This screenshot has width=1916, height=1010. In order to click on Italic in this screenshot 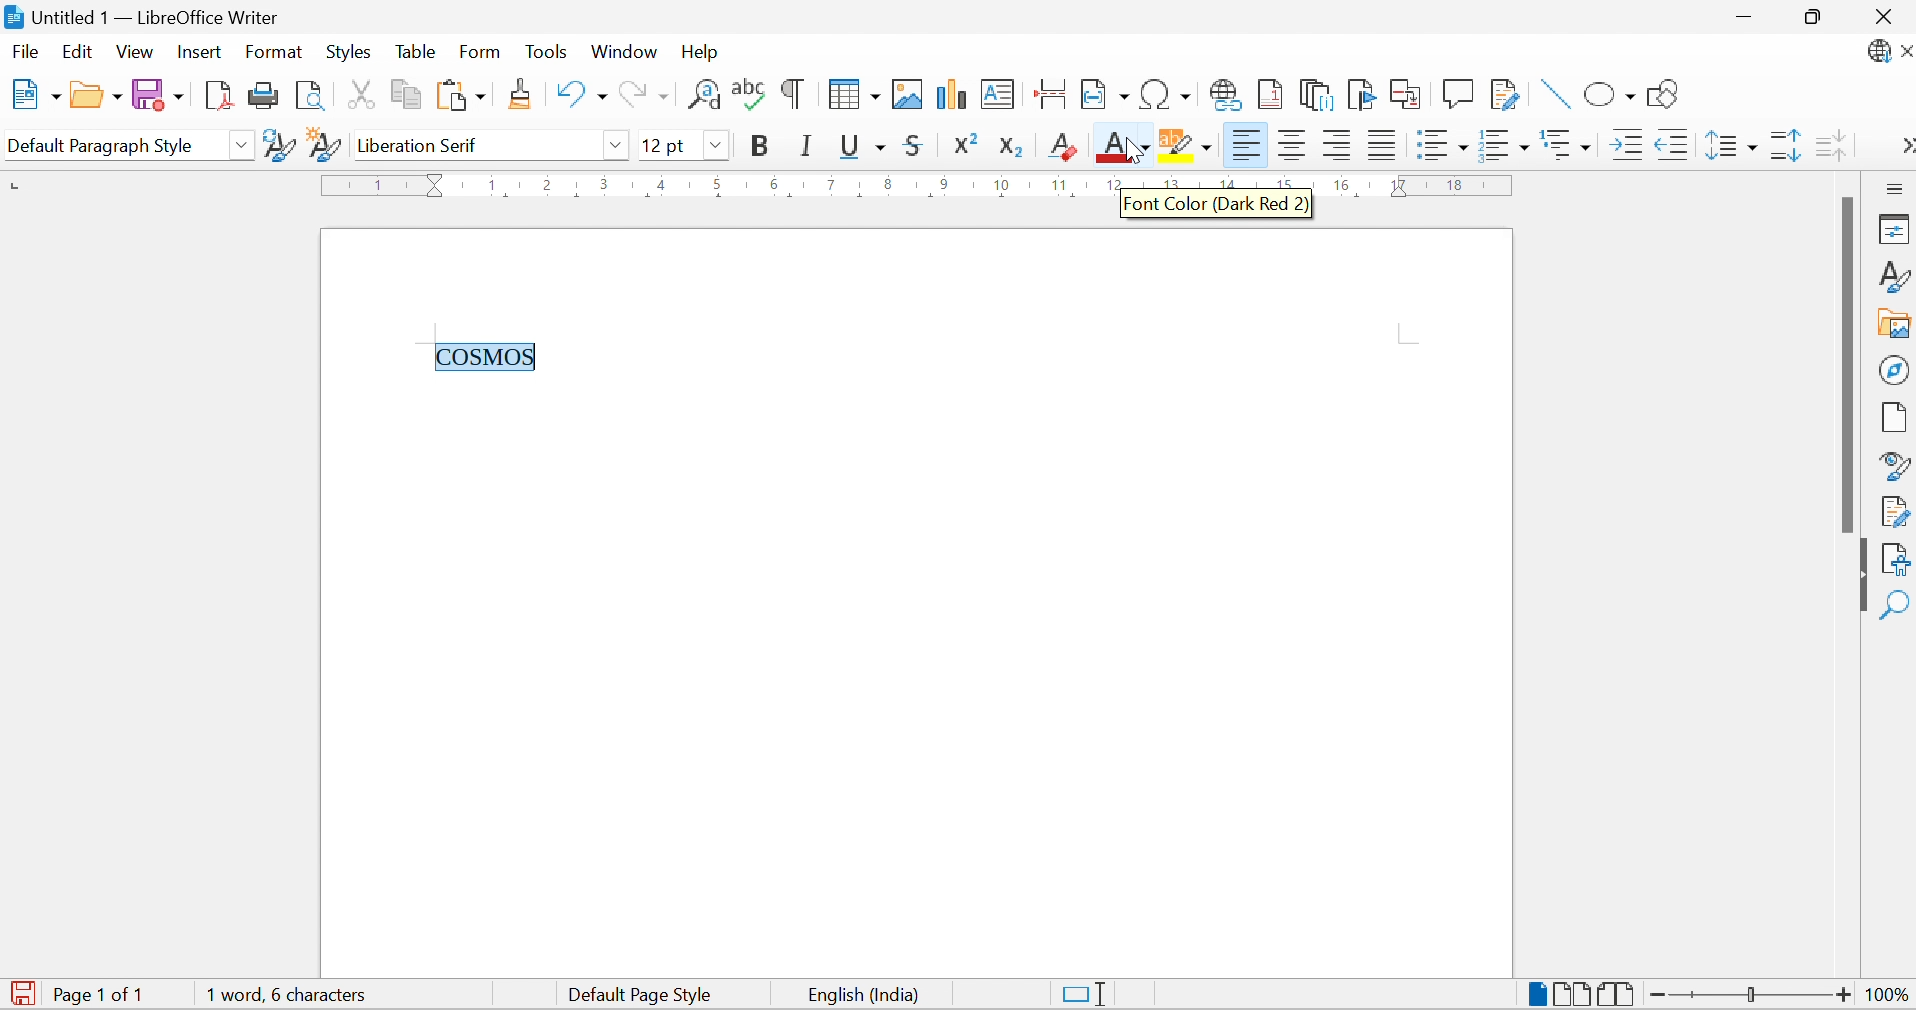, I will do `click(809, 145)`.